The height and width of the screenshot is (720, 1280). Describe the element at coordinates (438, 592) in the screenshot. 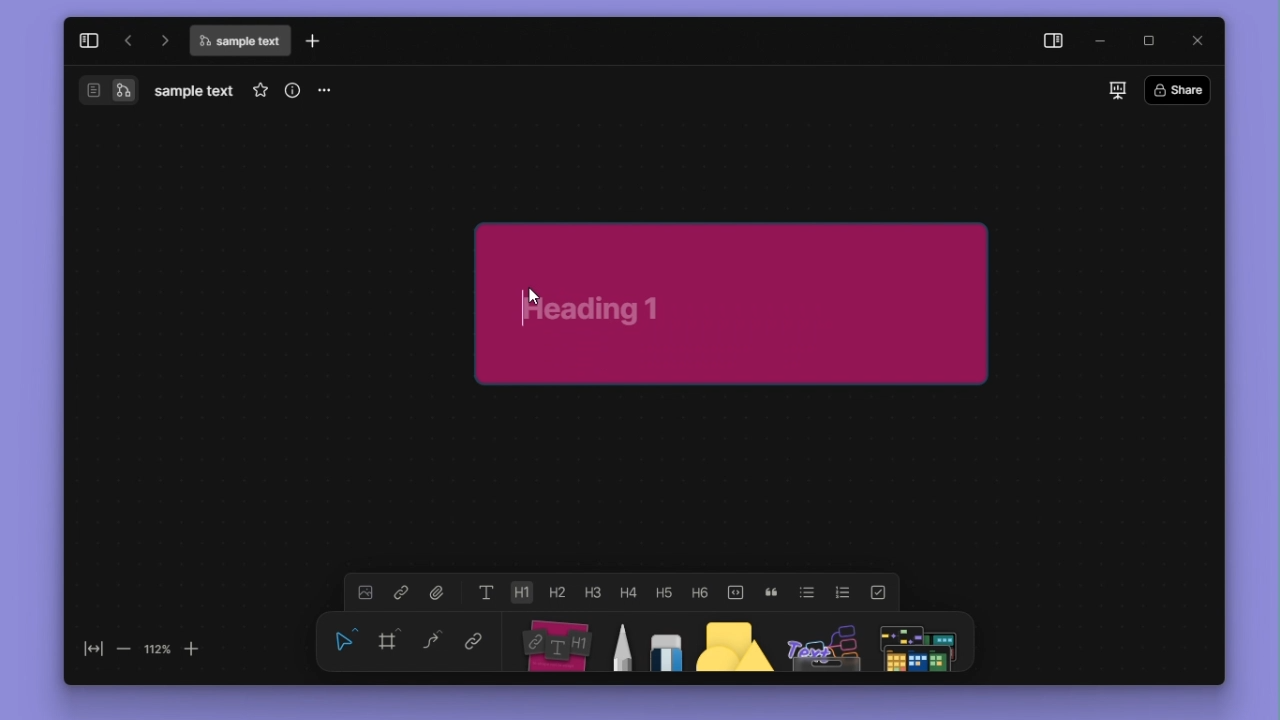

I see `file` at that location.